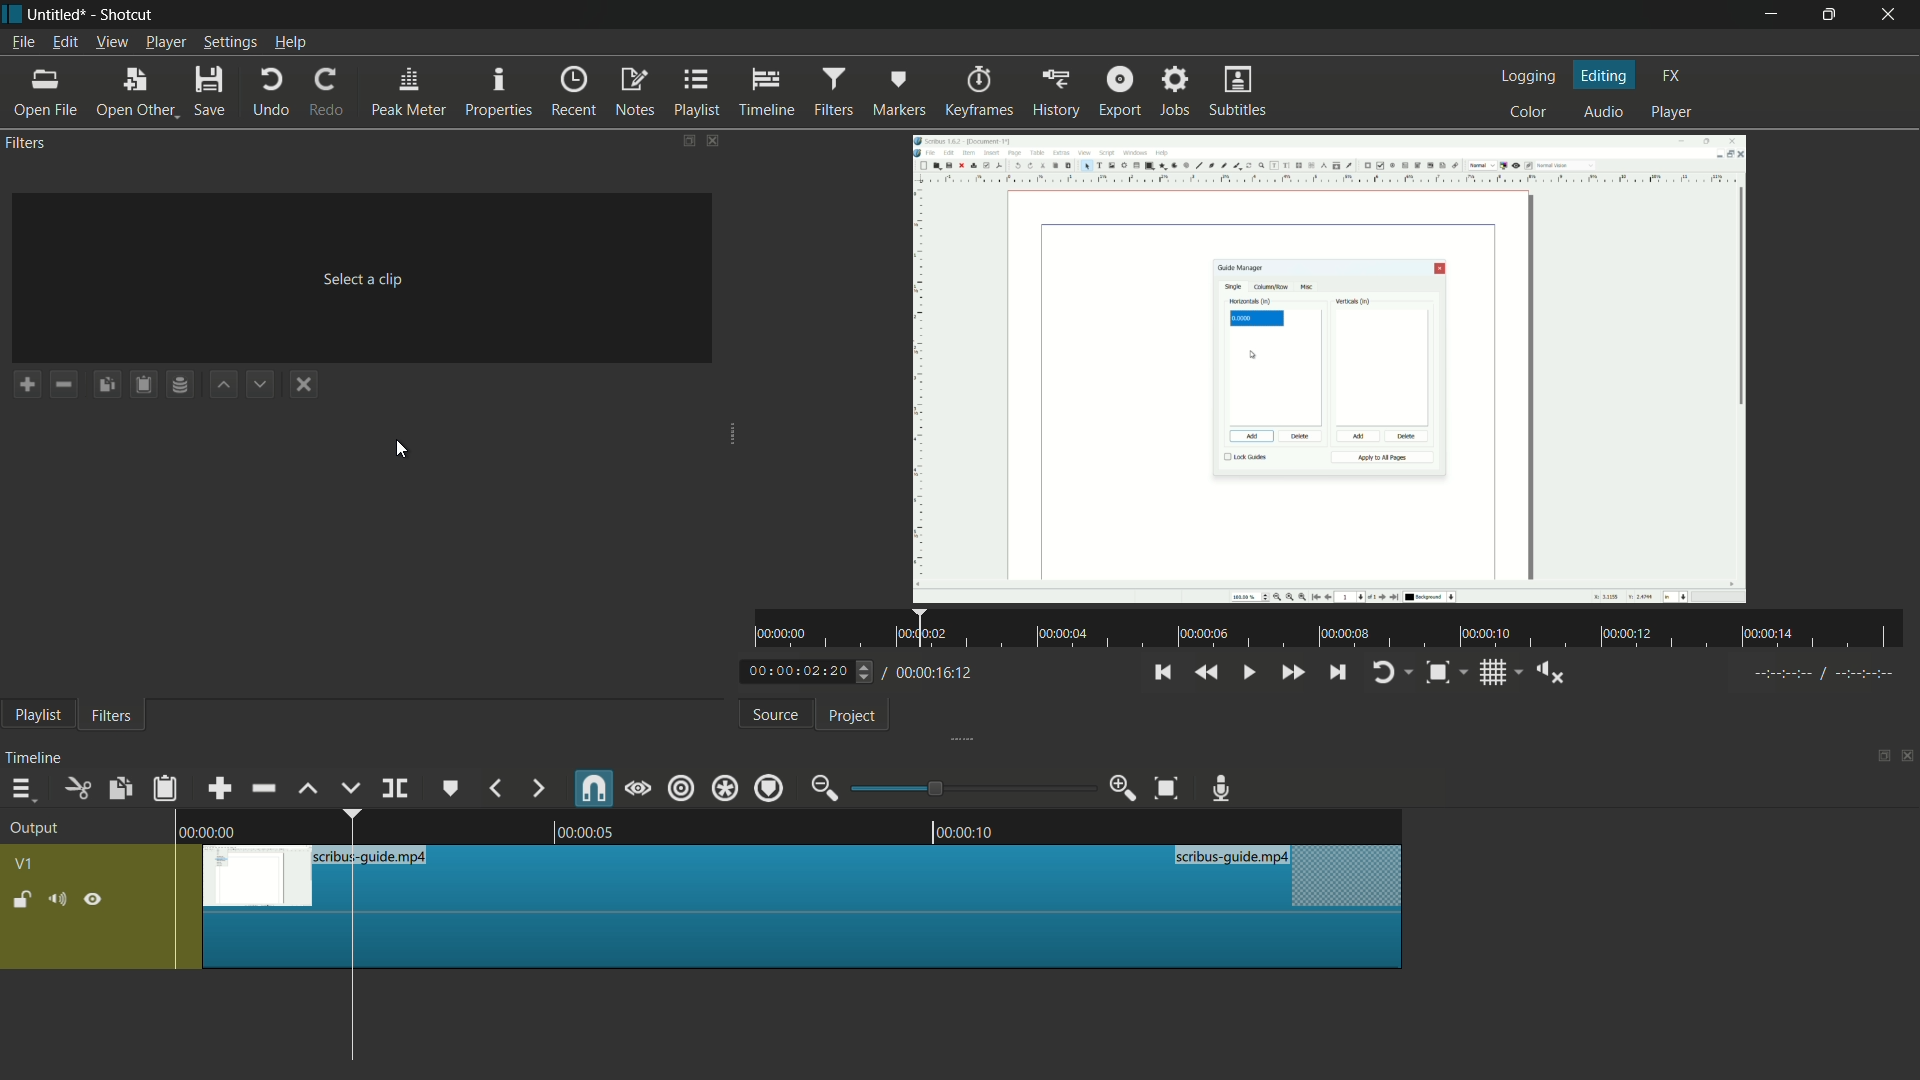  I want to click on changes applied, so click(1330, 368).